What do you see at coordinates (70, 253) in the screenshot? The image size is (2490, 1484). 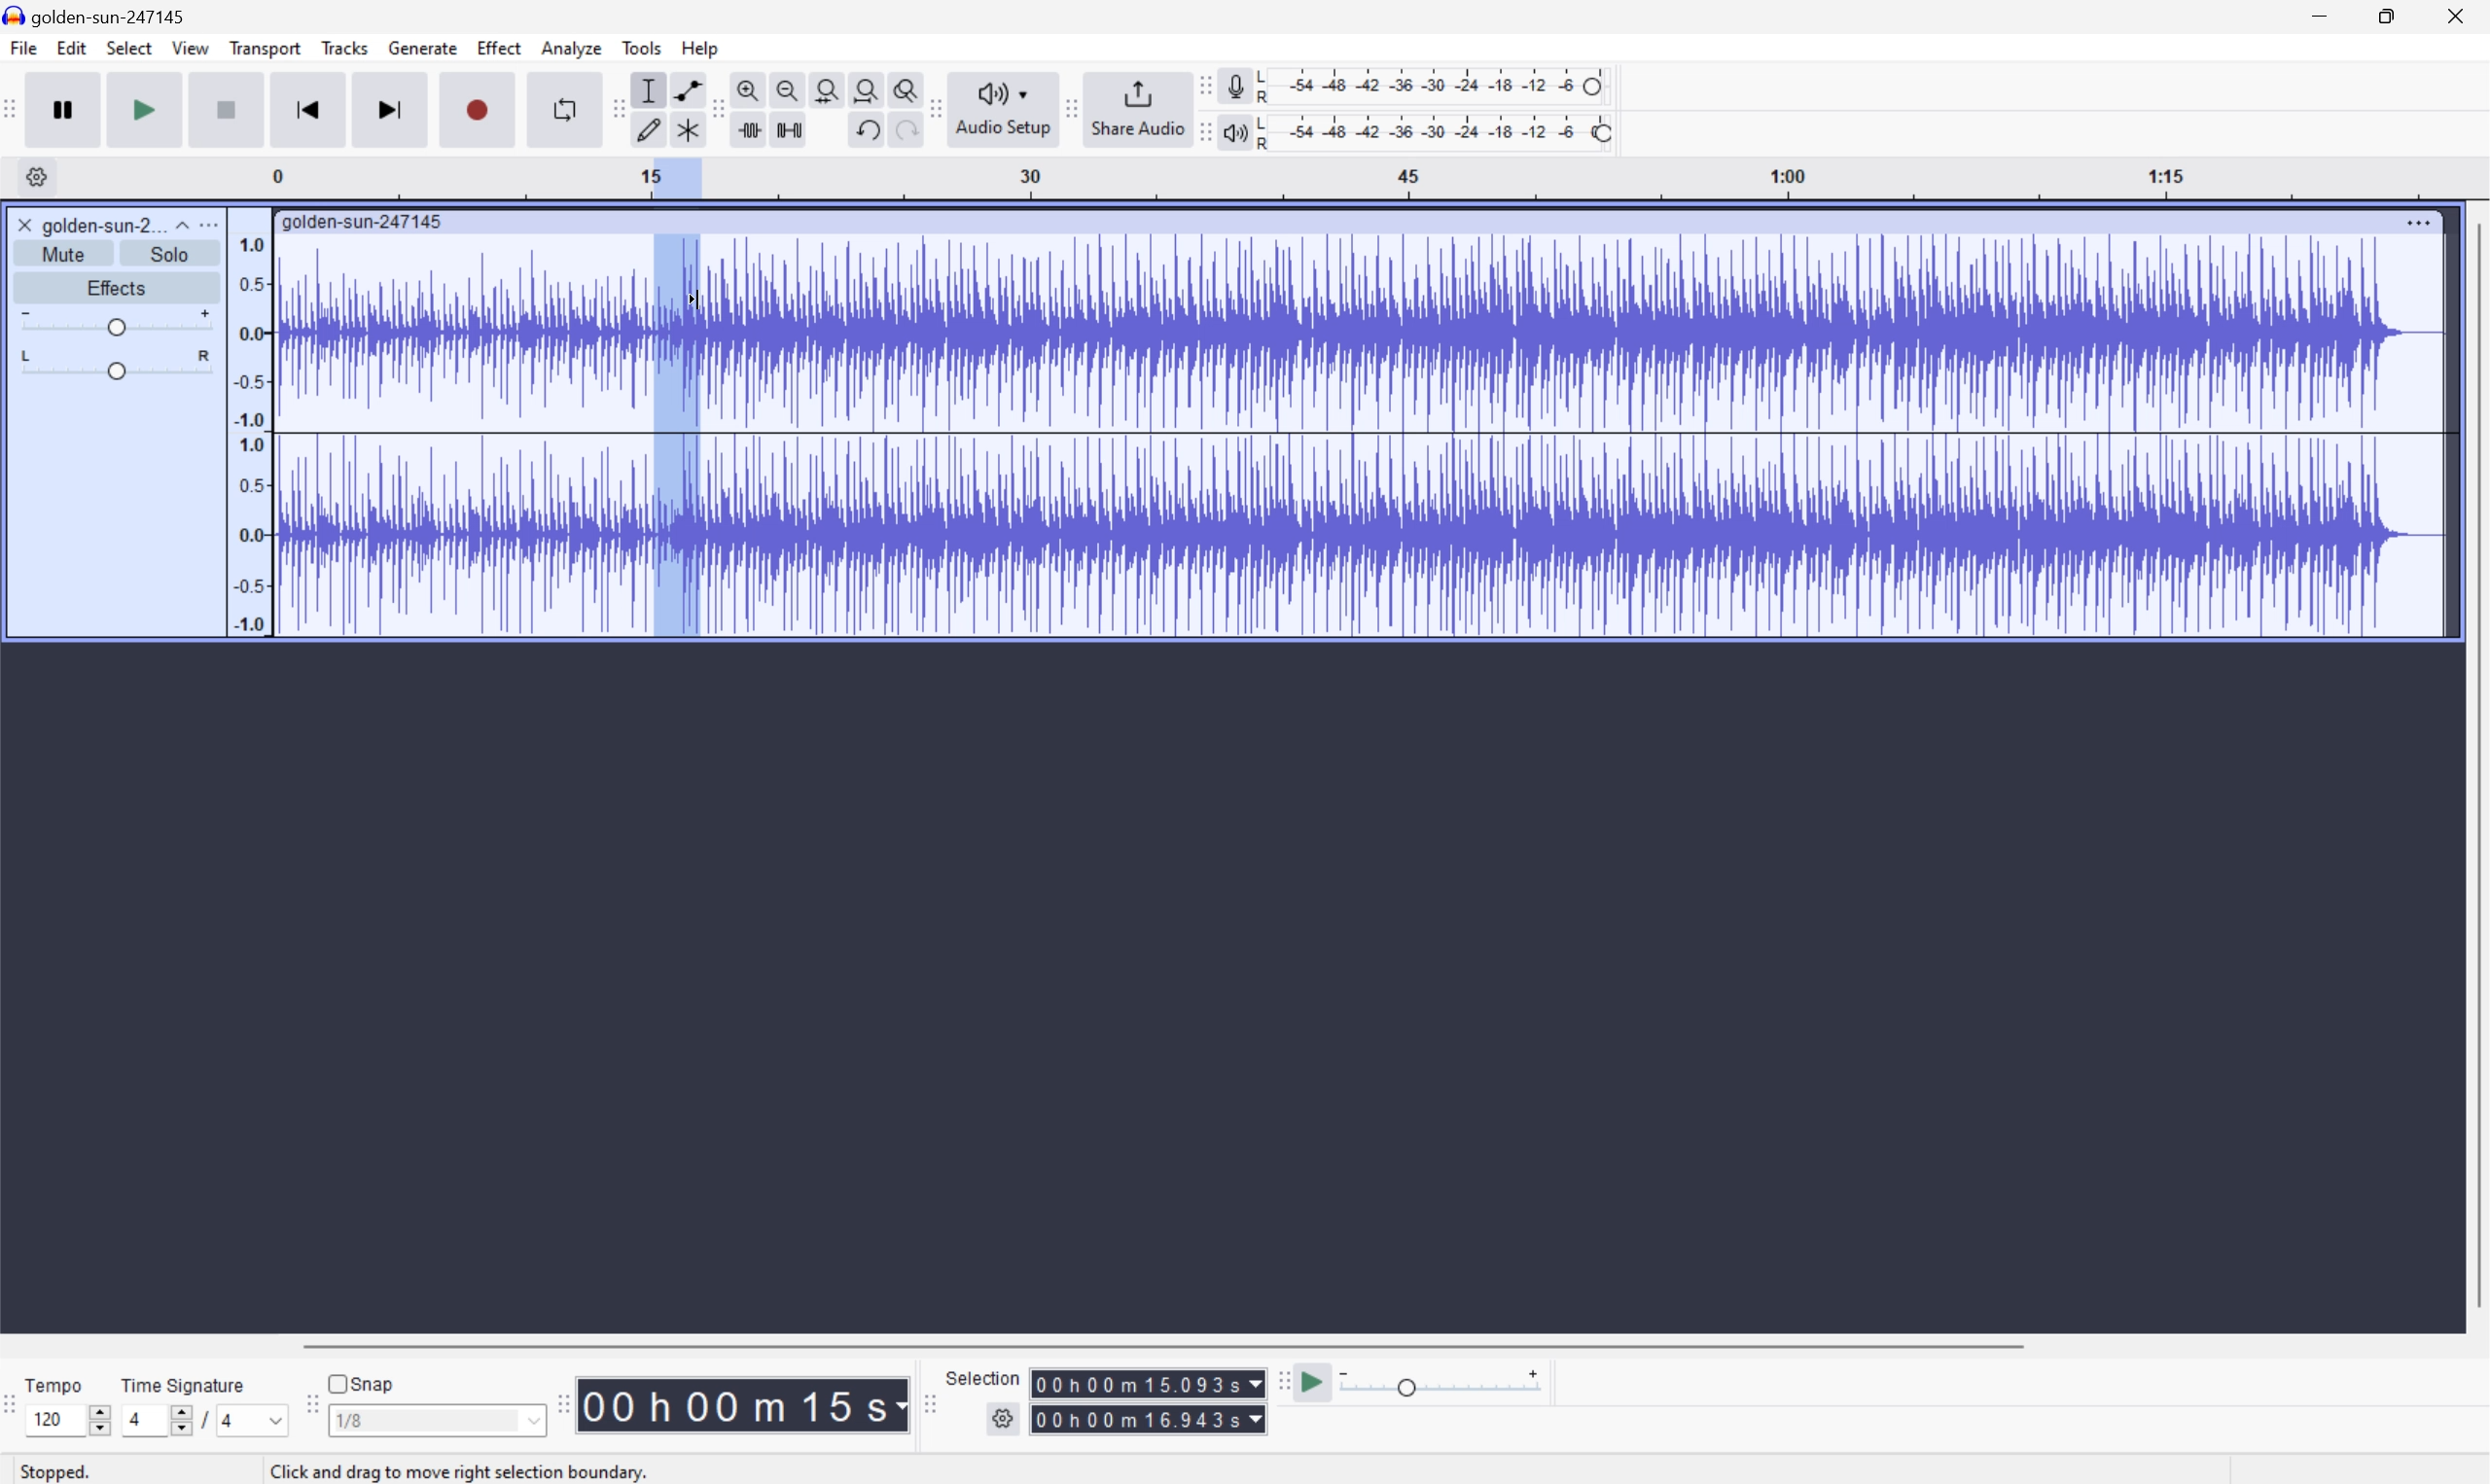 I see `Mute` at bounding box center [70, 253].